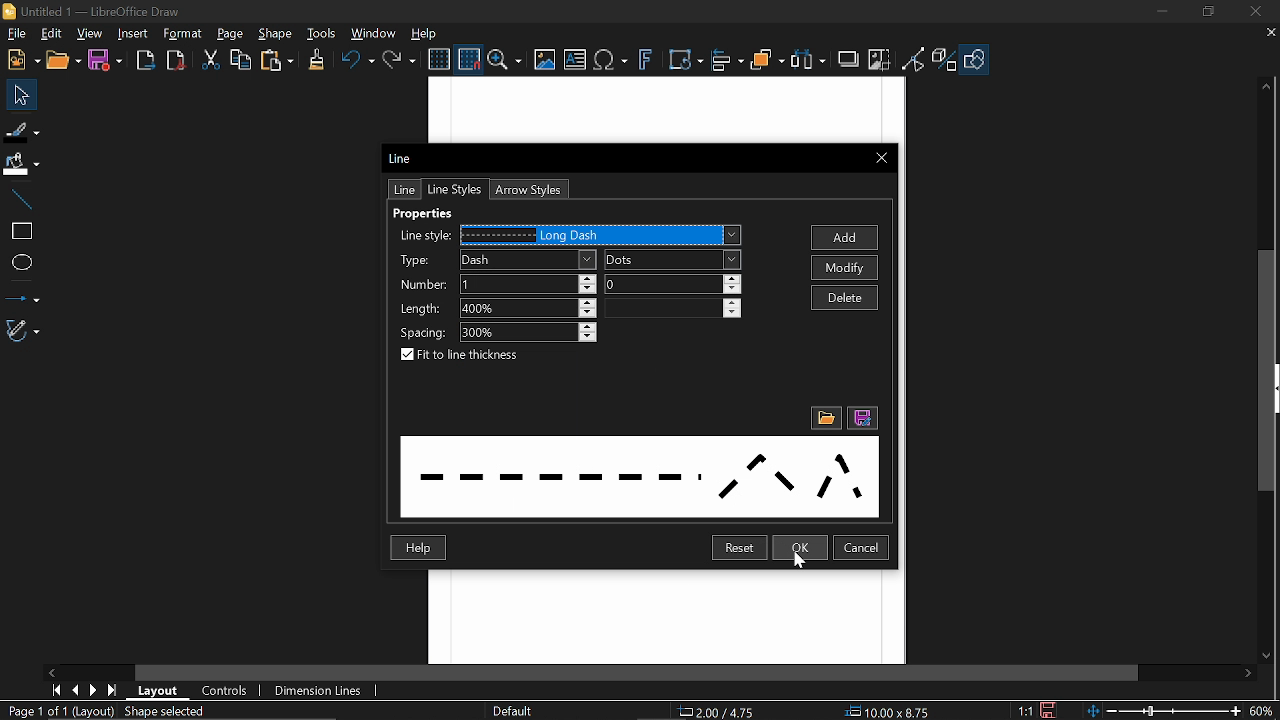 This screenshot has width=1280, height=720. I want to click on Horizontal scrollbar, so click(638, 673).